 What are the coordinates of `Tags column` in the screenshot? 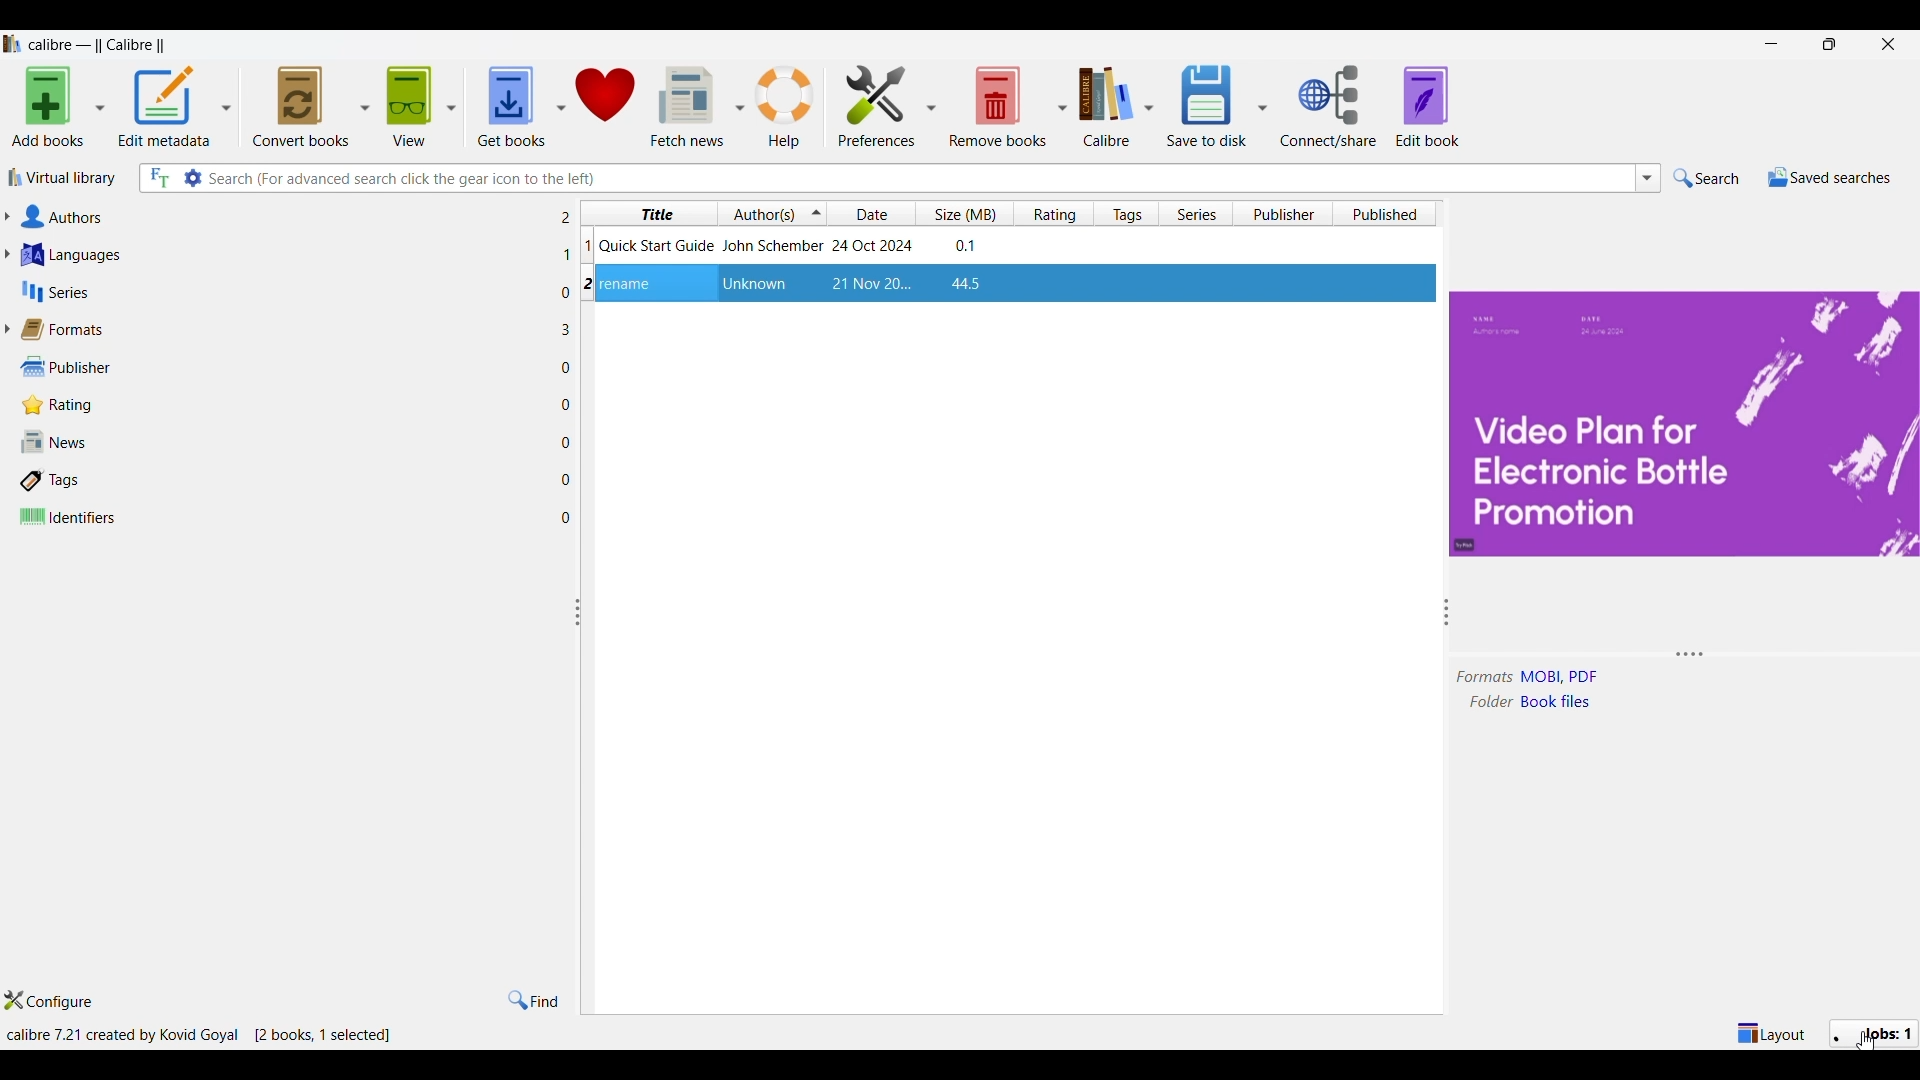 It's located at (1126, 213).